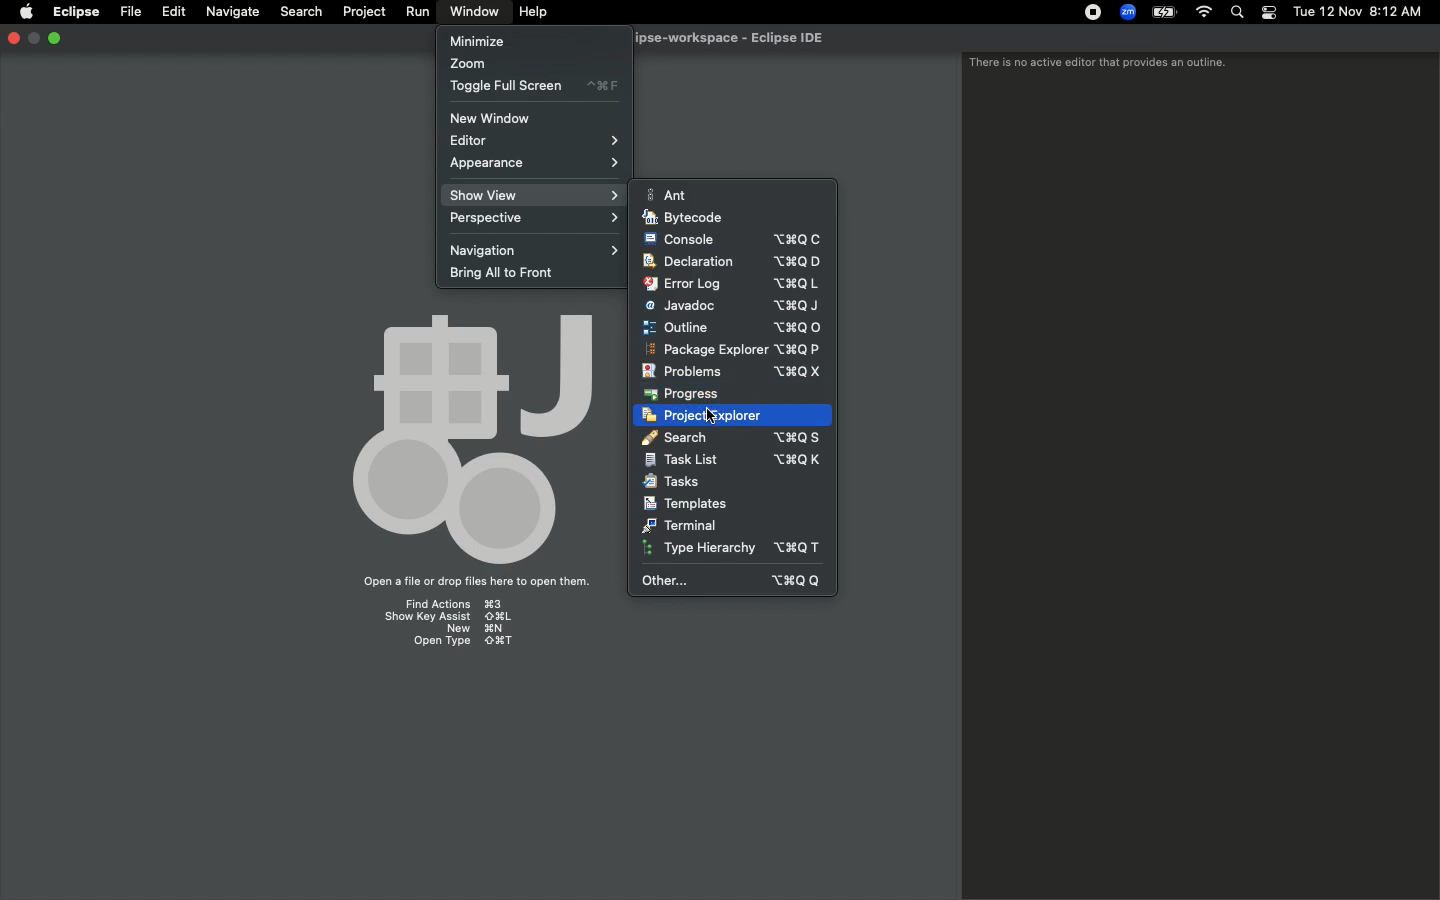 This screenshot has width=1440, height=900. I want to click on Open a file or drop files here to open them, so click(472, 583).